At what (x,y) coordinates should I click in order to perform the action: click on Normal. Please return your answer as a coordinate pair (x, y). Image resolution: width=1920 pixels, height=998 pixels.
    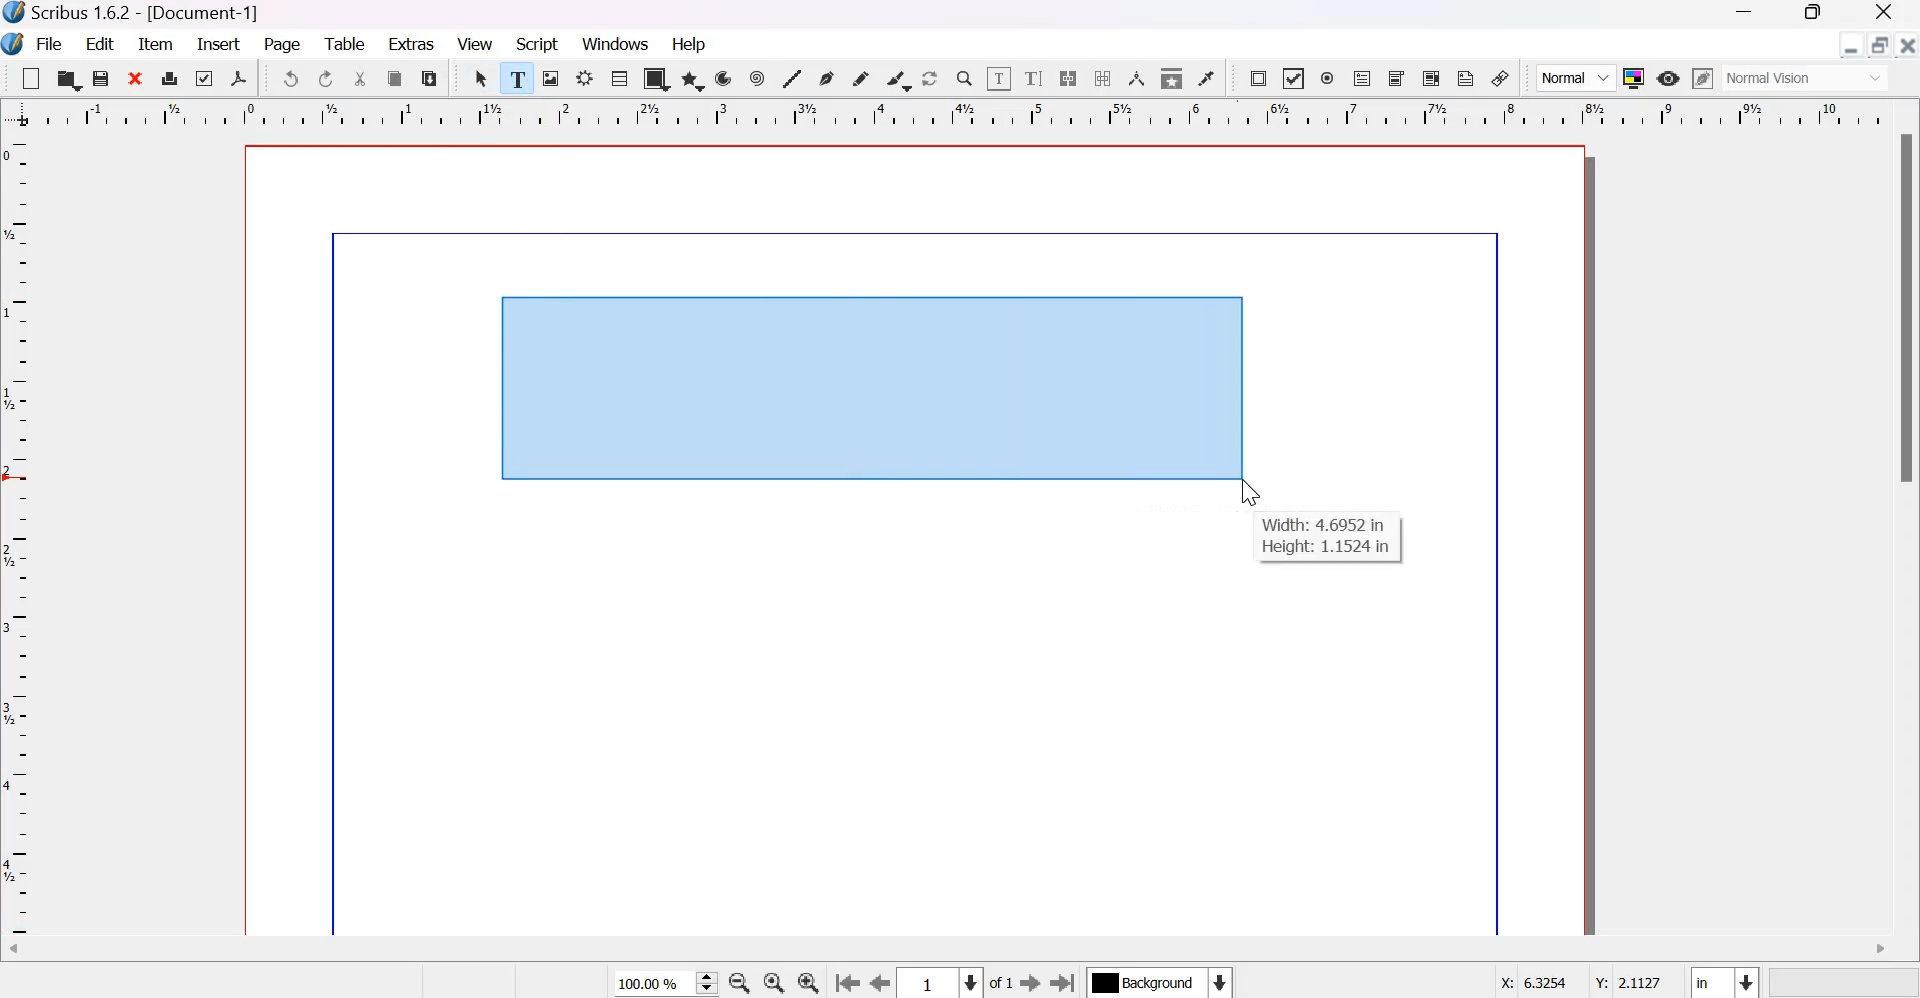
    Looking at the image, I should click on (1576, 78).